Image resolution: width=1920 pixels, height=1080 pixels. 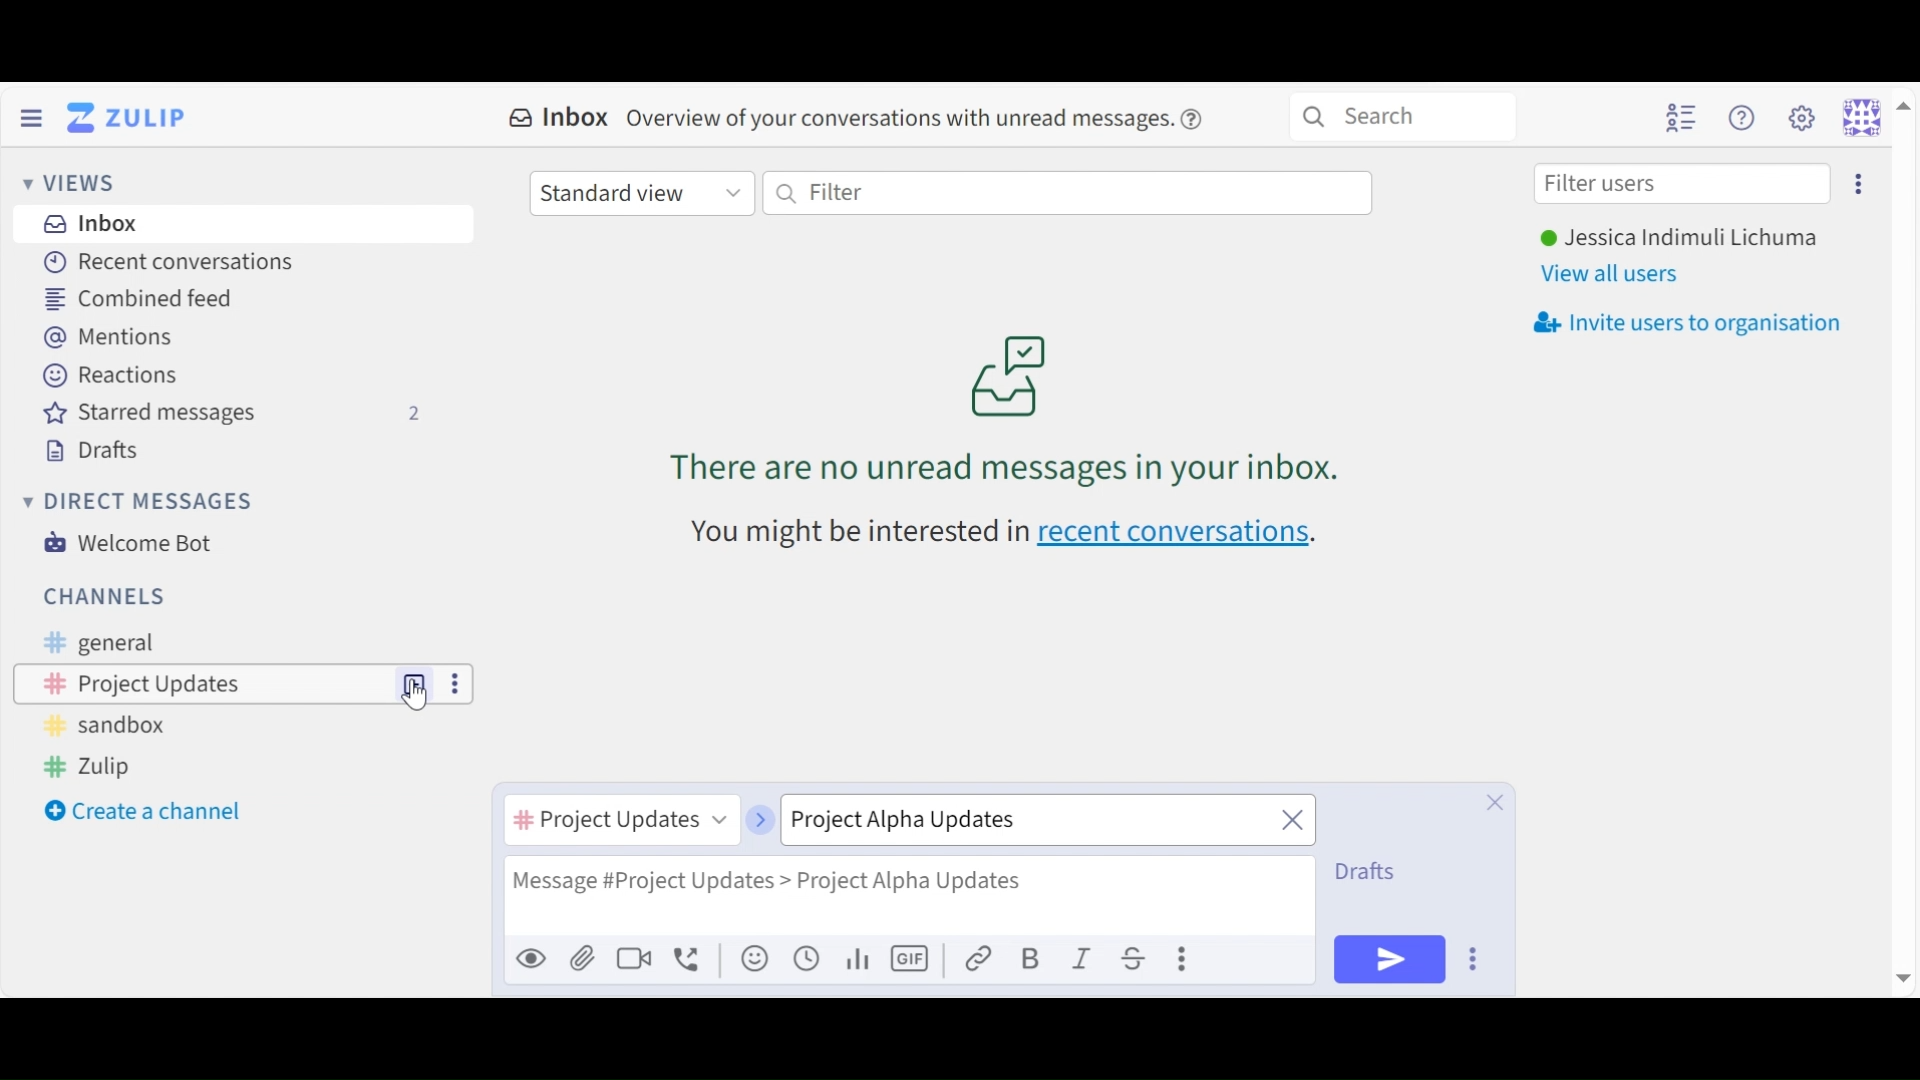 I want to click on Message, so click(x=911, y=894).